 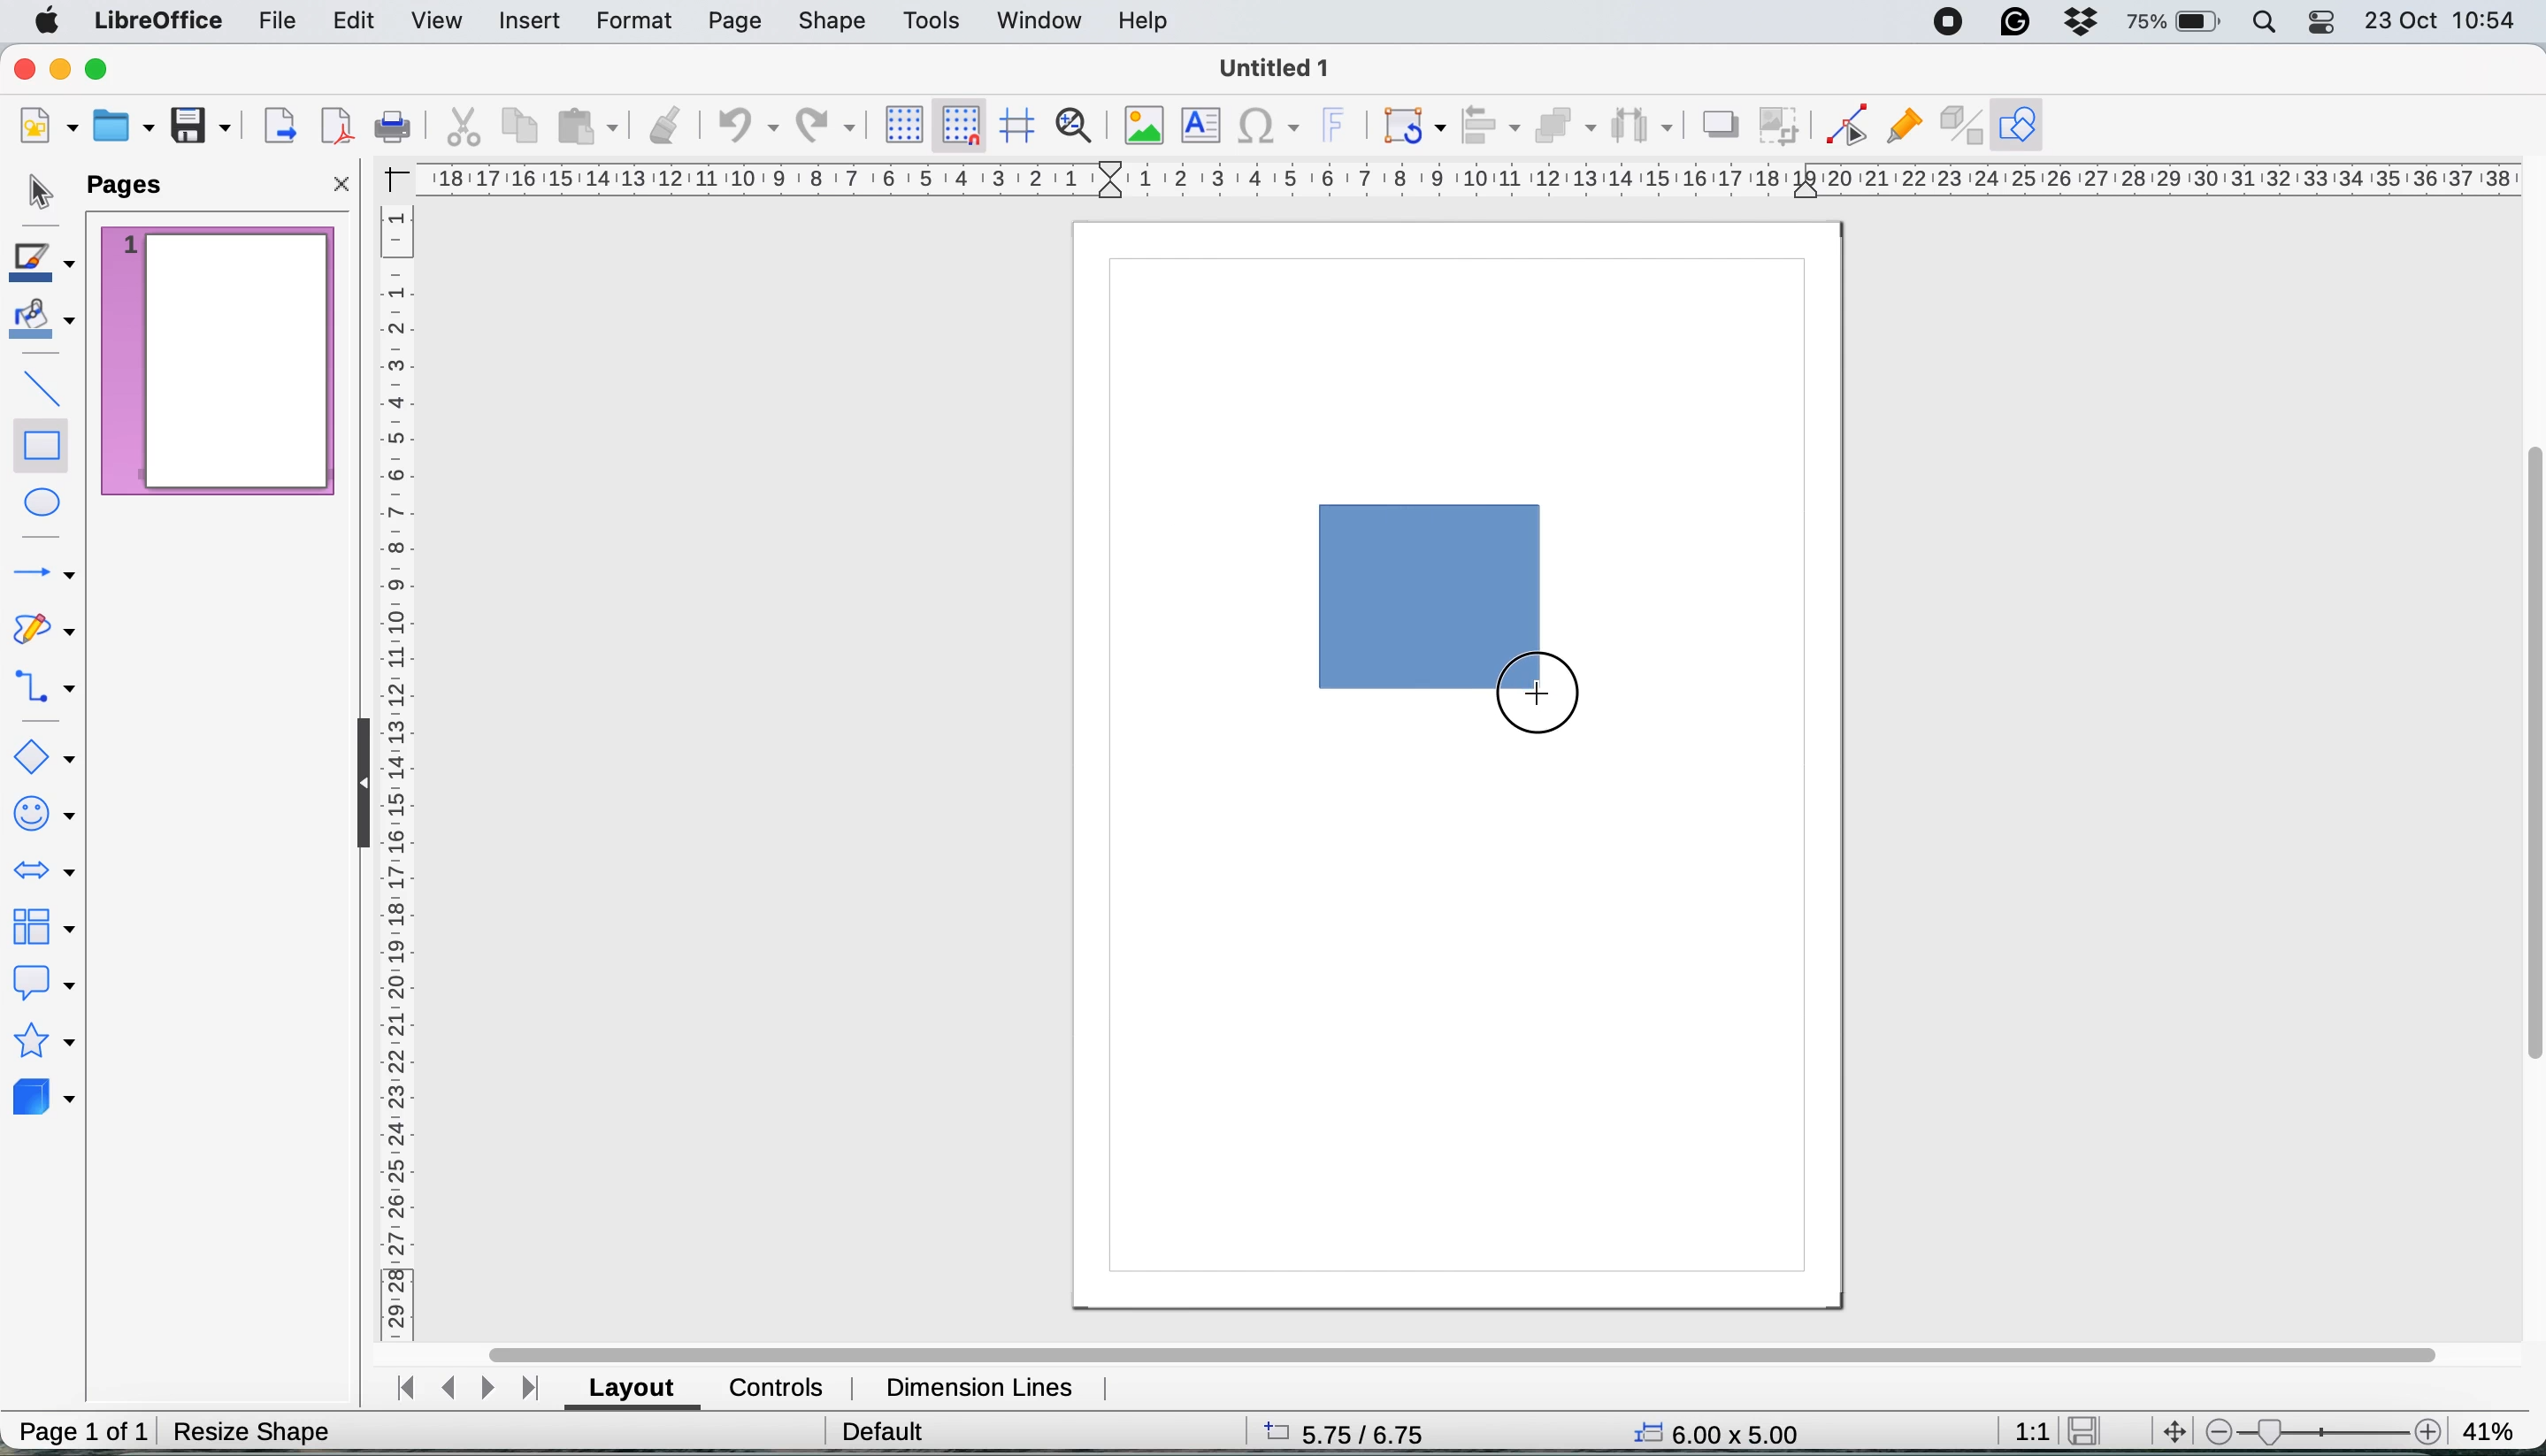 What do you see at coordinates (389, 129) in the screenshot?
I see `print` at bounding box center [389, 129].